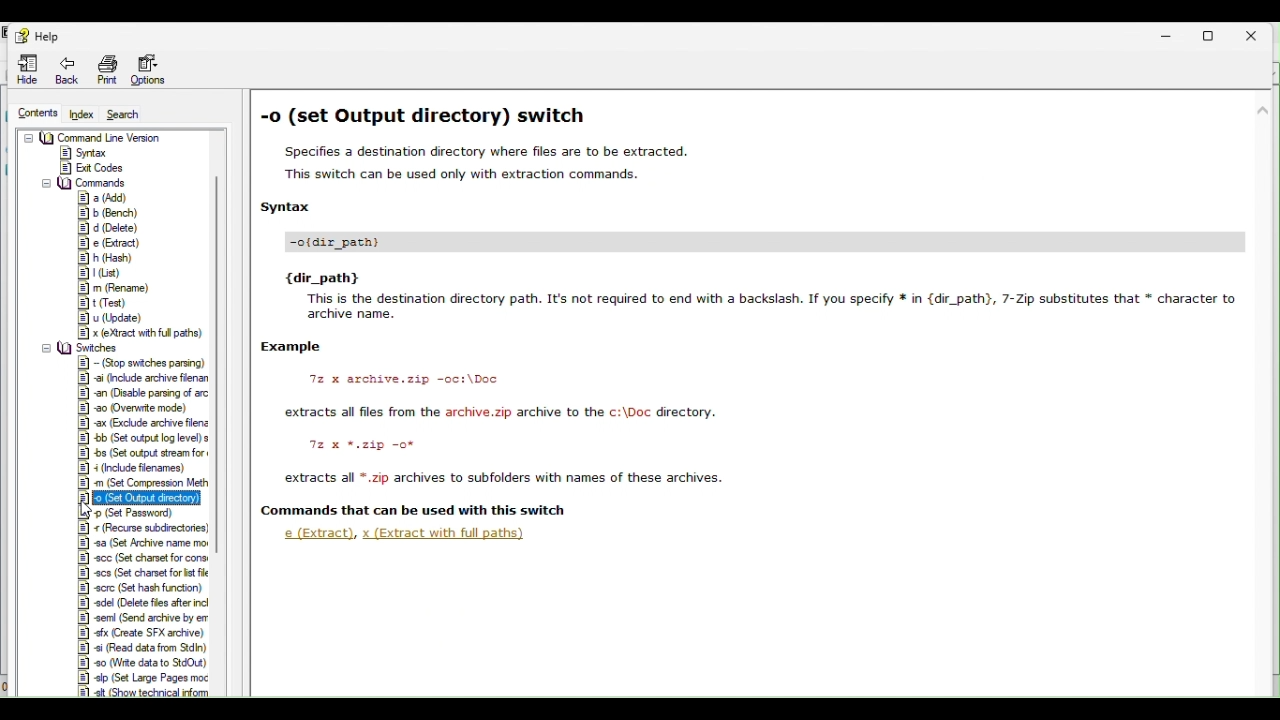 The height and width of the screenshot is (720, 1280). What do you see at coordinates (98, 275) in the screenshot?
I see `List` at bounding box center [98, 275].